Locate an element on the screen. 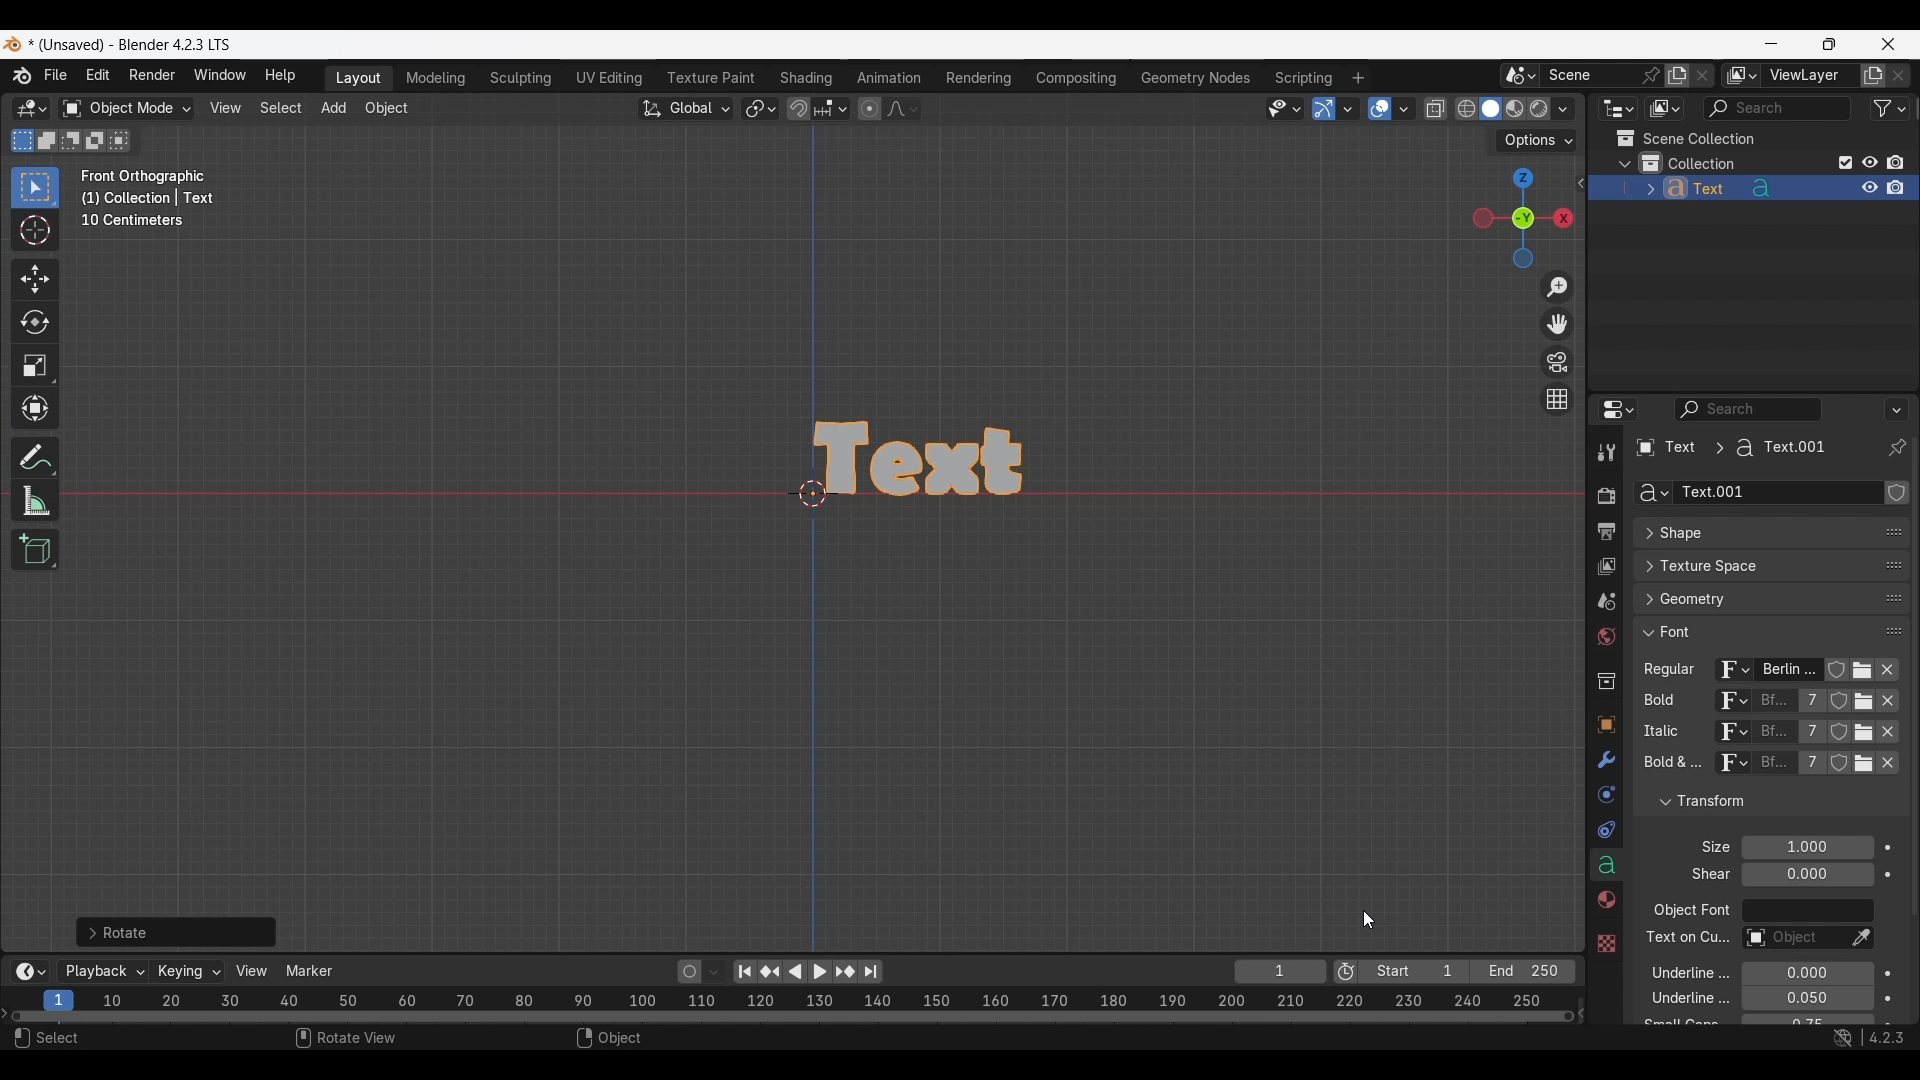 Image resolution: width=1920 pixels, height=1080 pixels.  is located at coordinates (1685, 940).